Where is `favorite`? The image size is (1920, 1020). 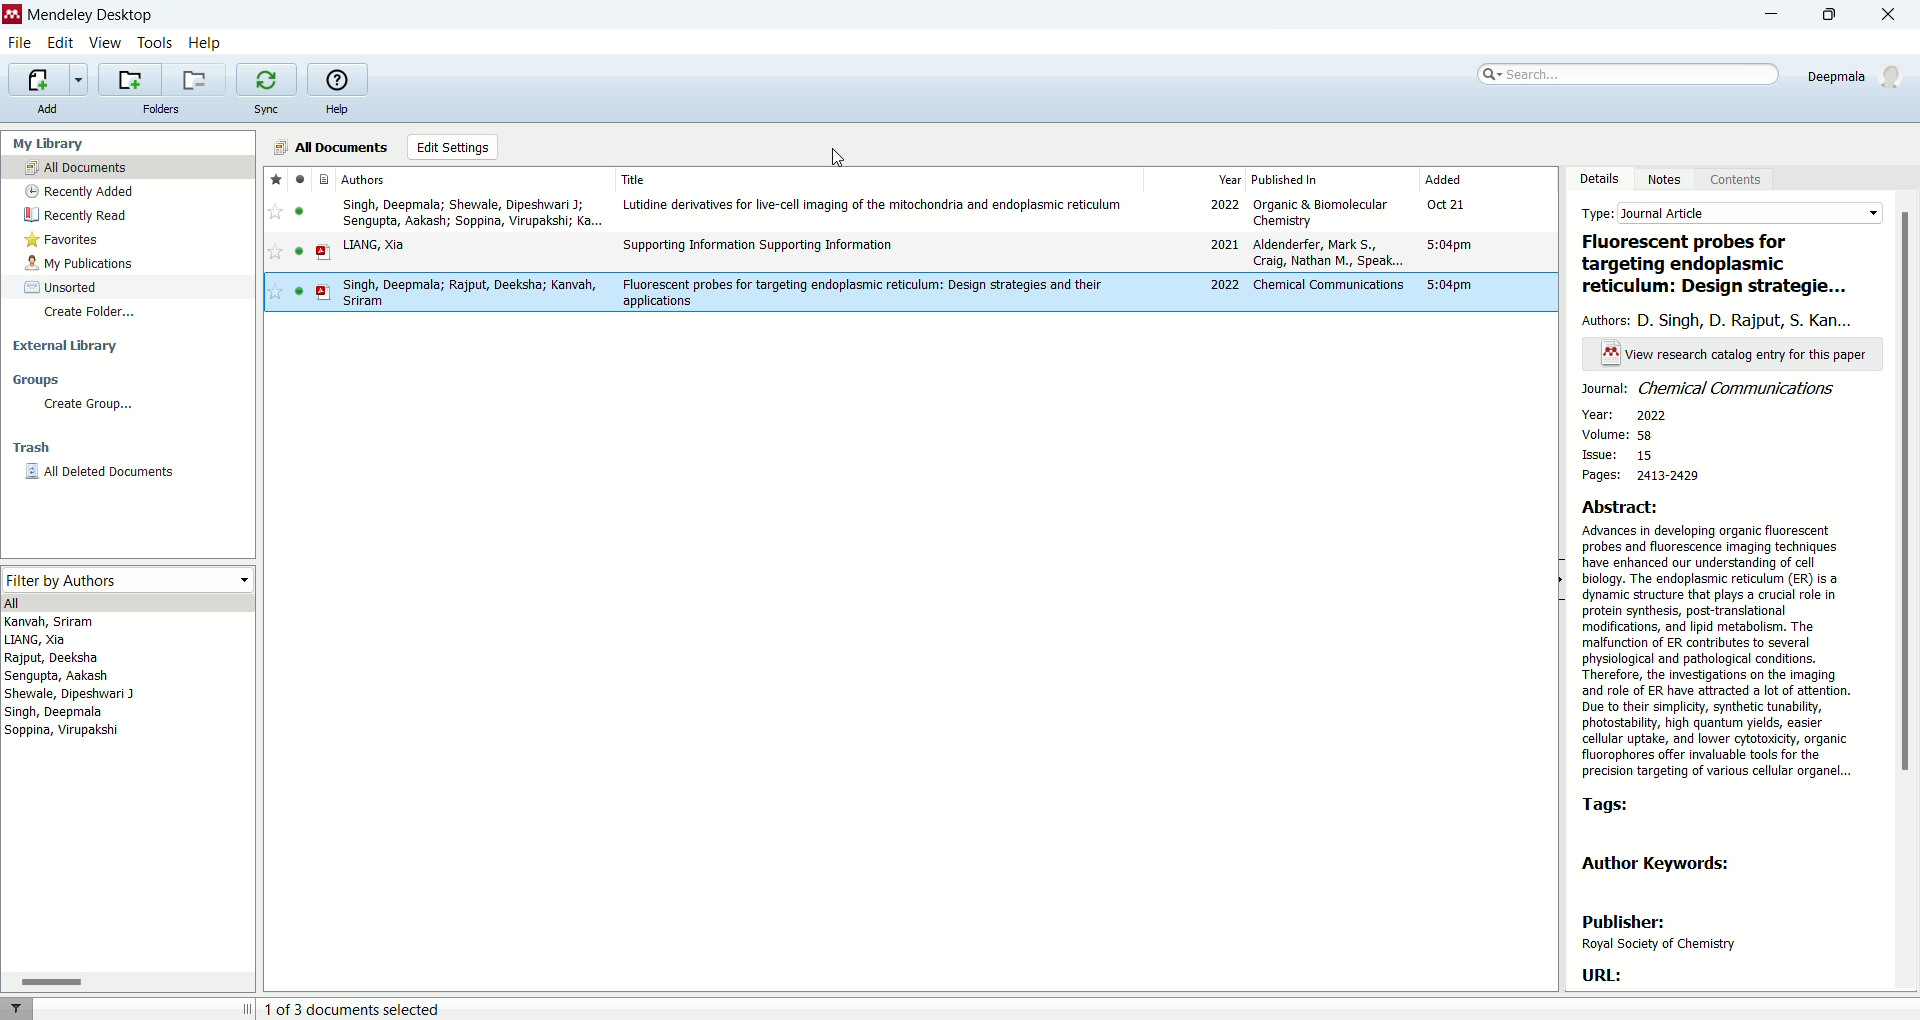 favorite is located at coordinates (276, 213).